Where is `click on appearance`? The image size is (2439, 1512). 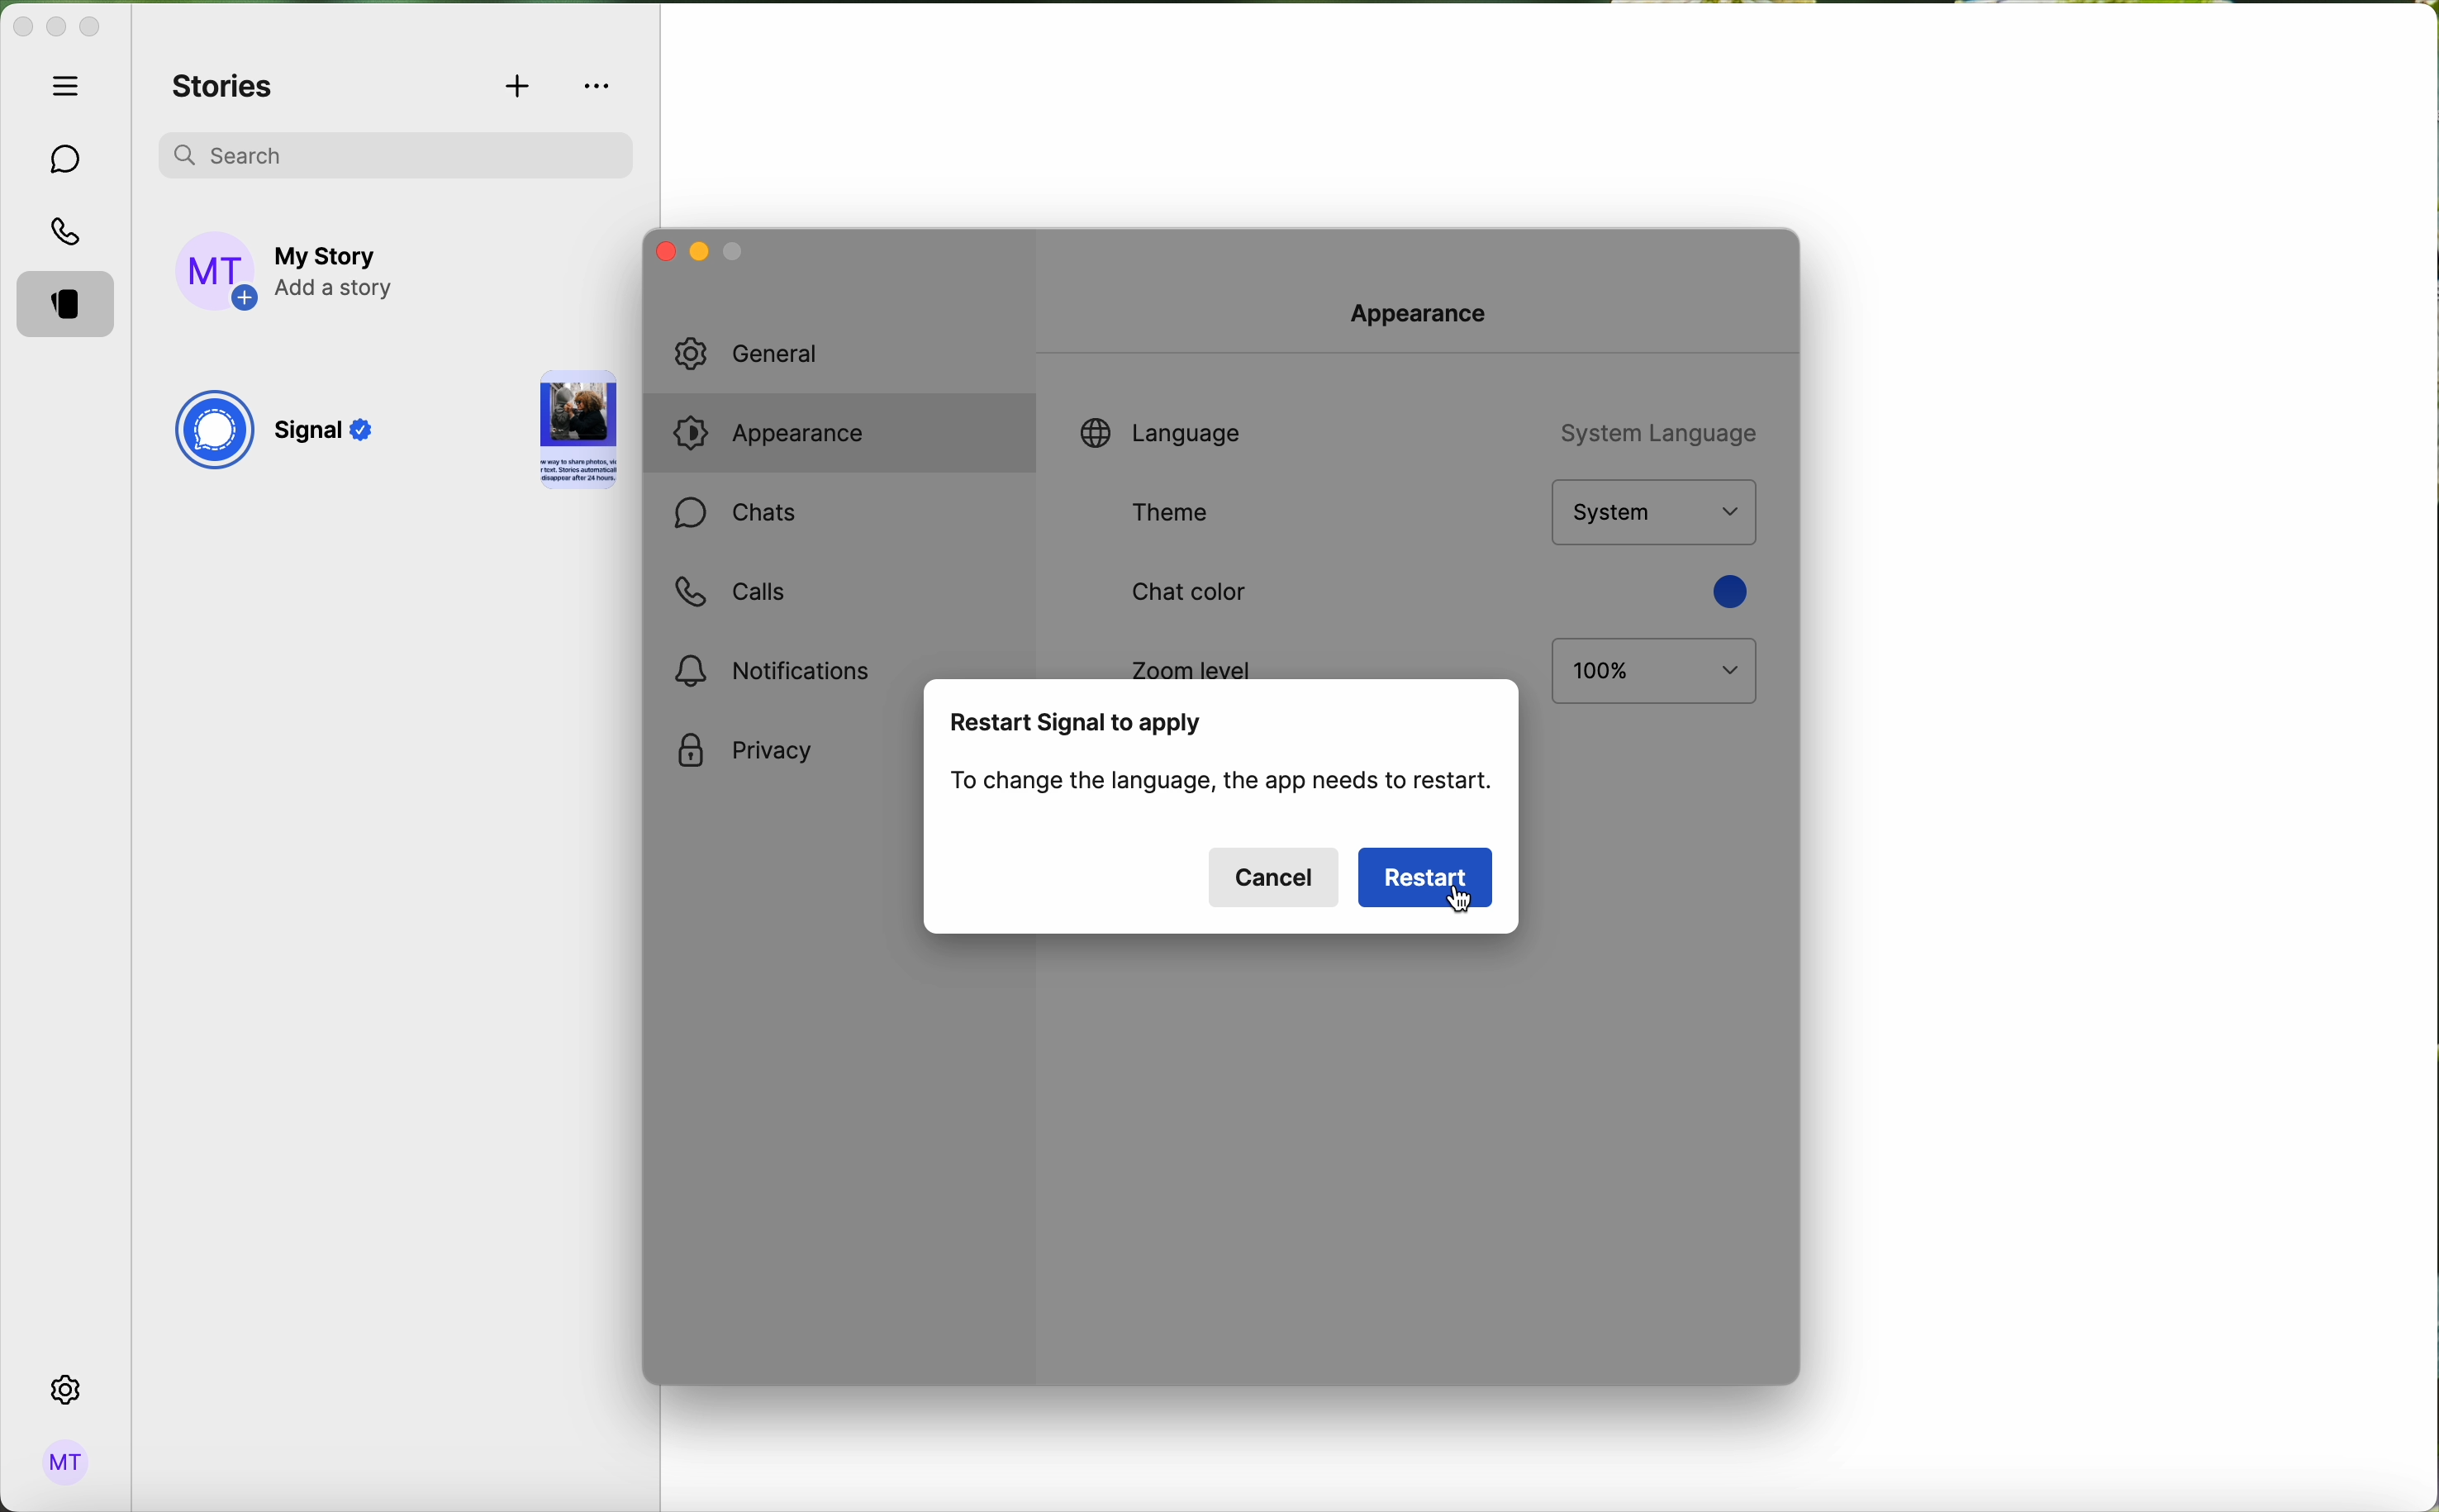
click on appearance is located at coordinates (783, 437).